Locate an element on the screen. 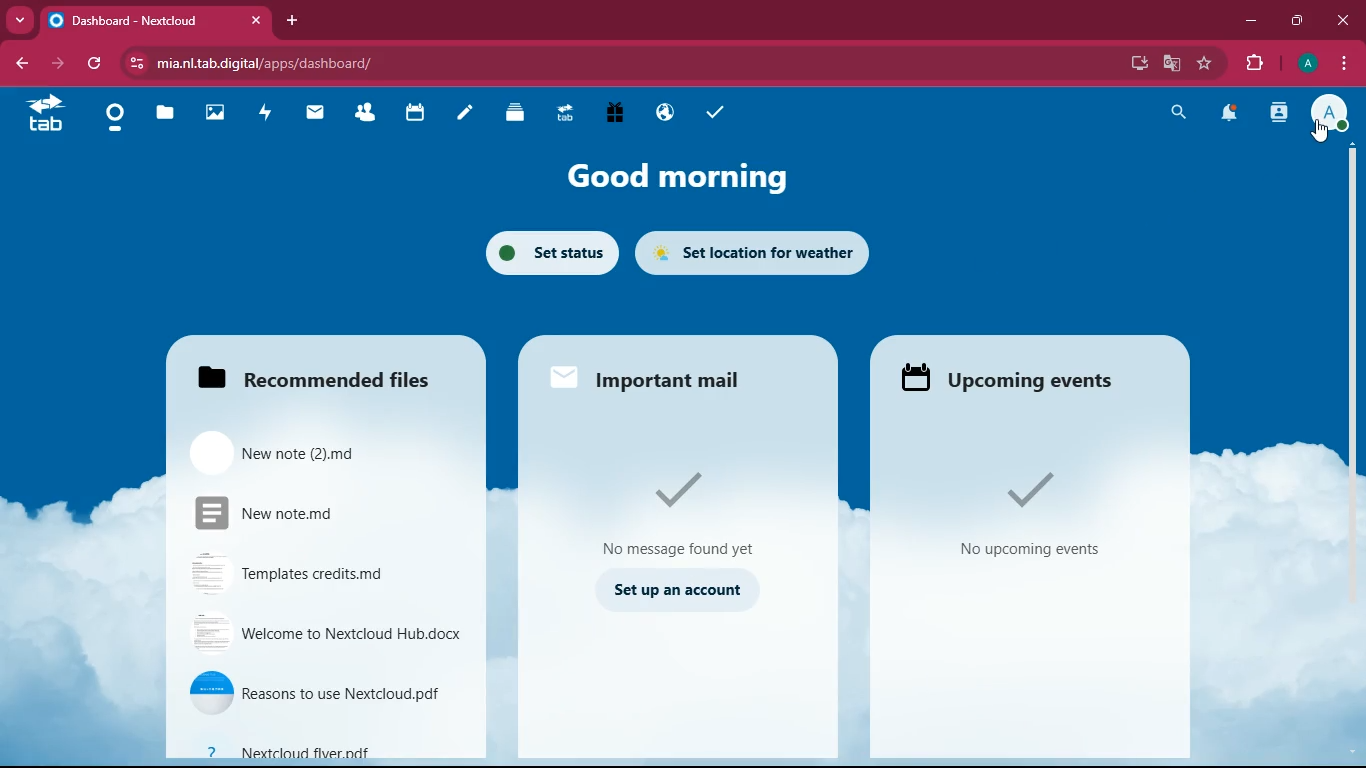  files is located at coordinates (165, 115).